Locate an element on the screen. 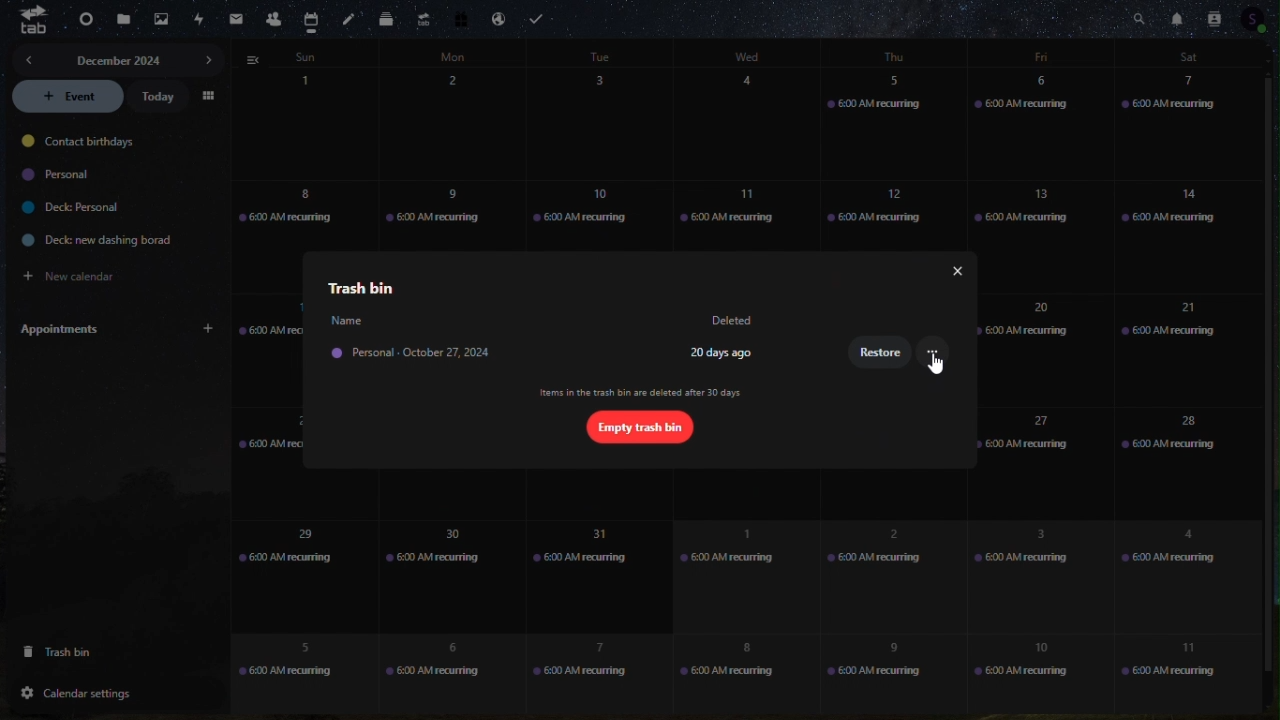 The height and width of the screenshot is (720, 1280). 2 is located at coordinates (455, 125).